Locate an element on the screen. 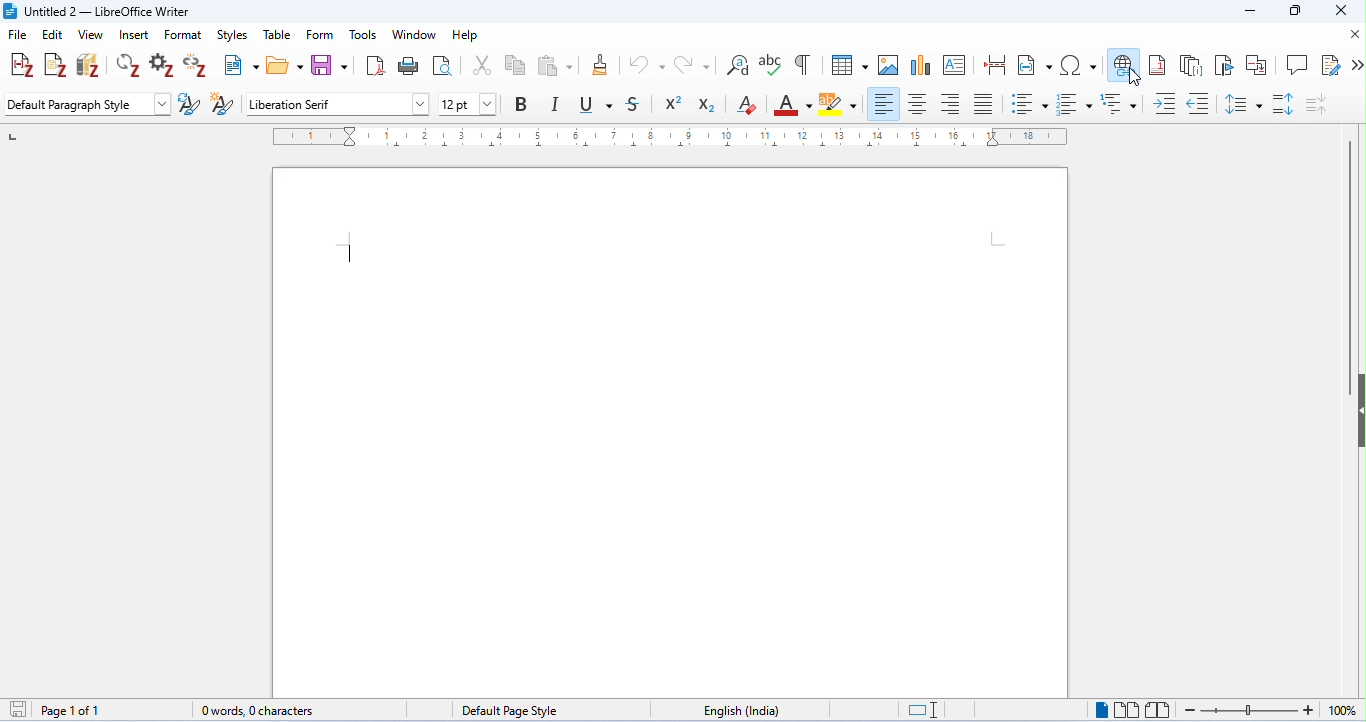  default paragraph style is located at coordinates (86, 103).